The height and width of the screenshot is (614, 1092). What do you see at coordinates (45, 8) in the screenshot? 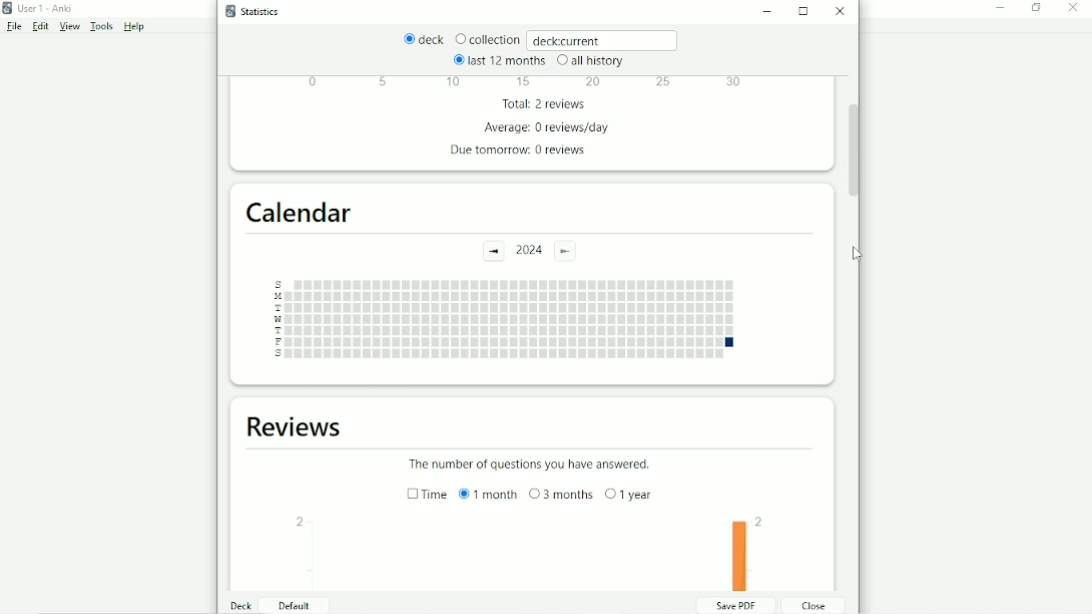
I see `User 1 - Anki` at bounding box center [45, 8].